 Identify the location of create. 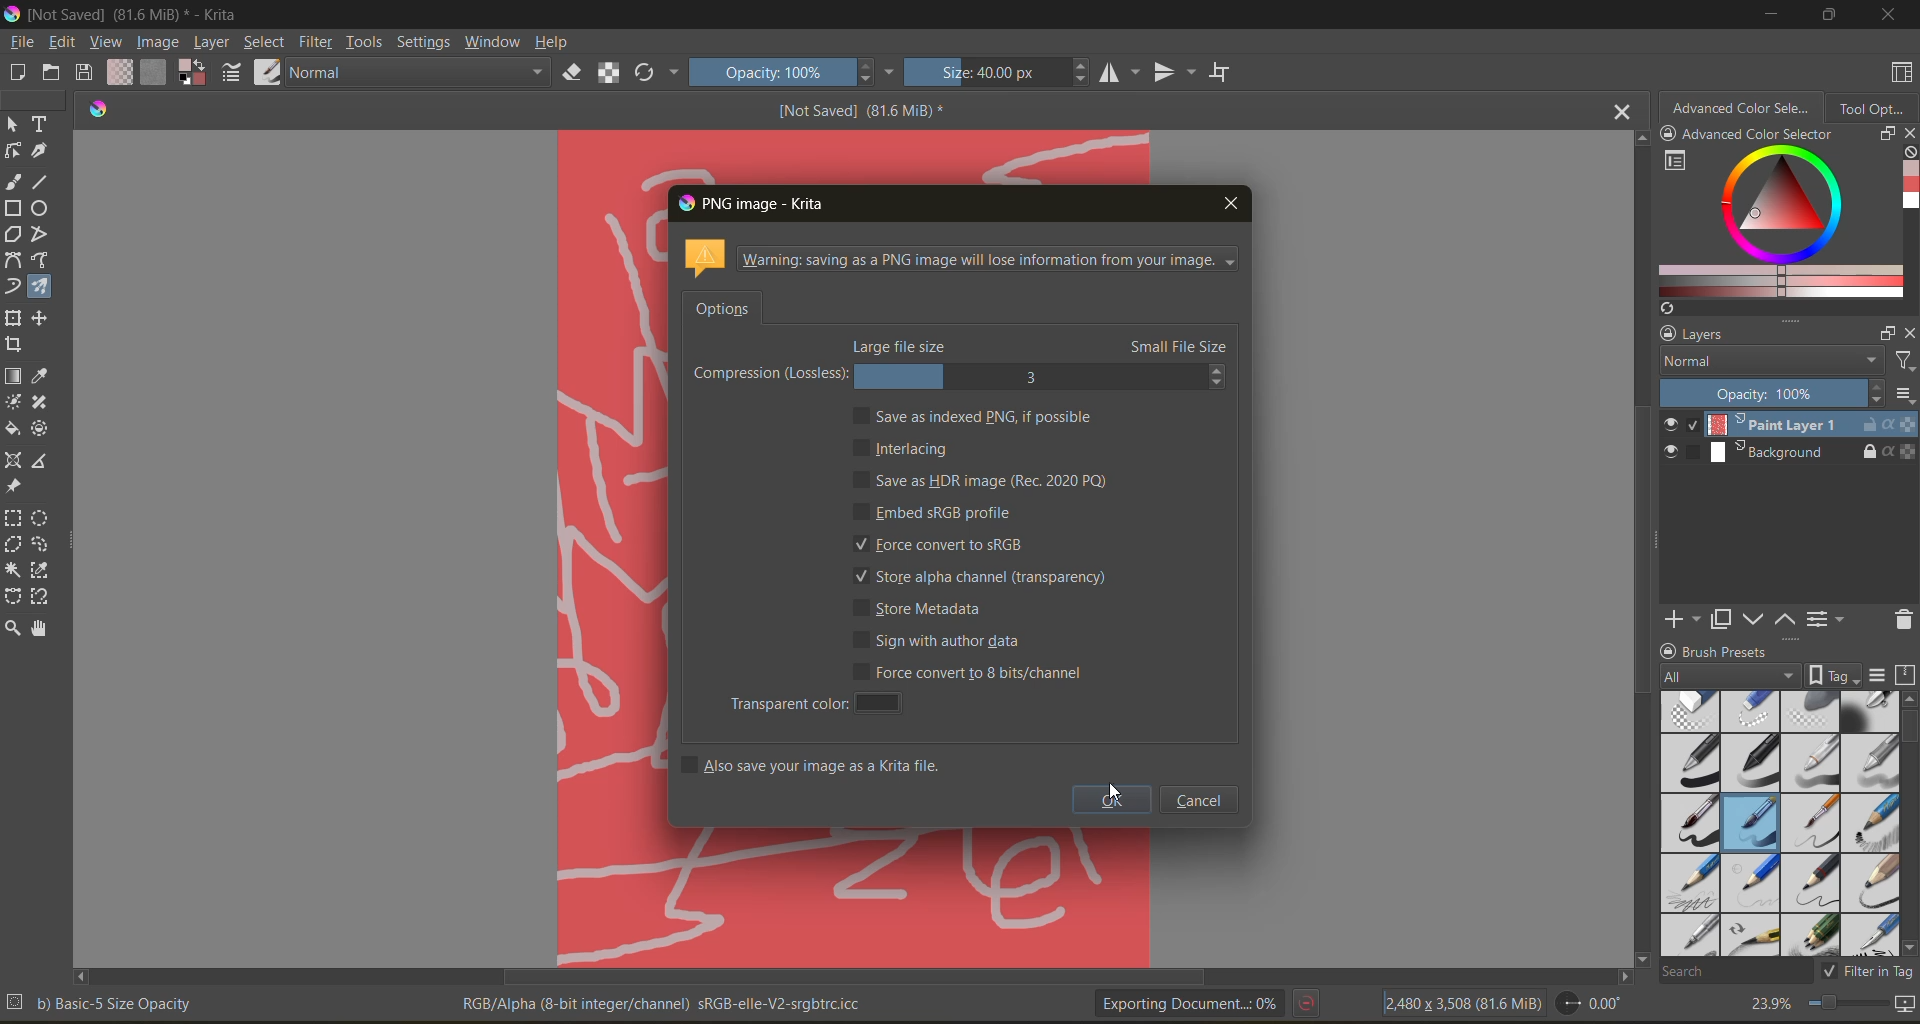
(19, 74).